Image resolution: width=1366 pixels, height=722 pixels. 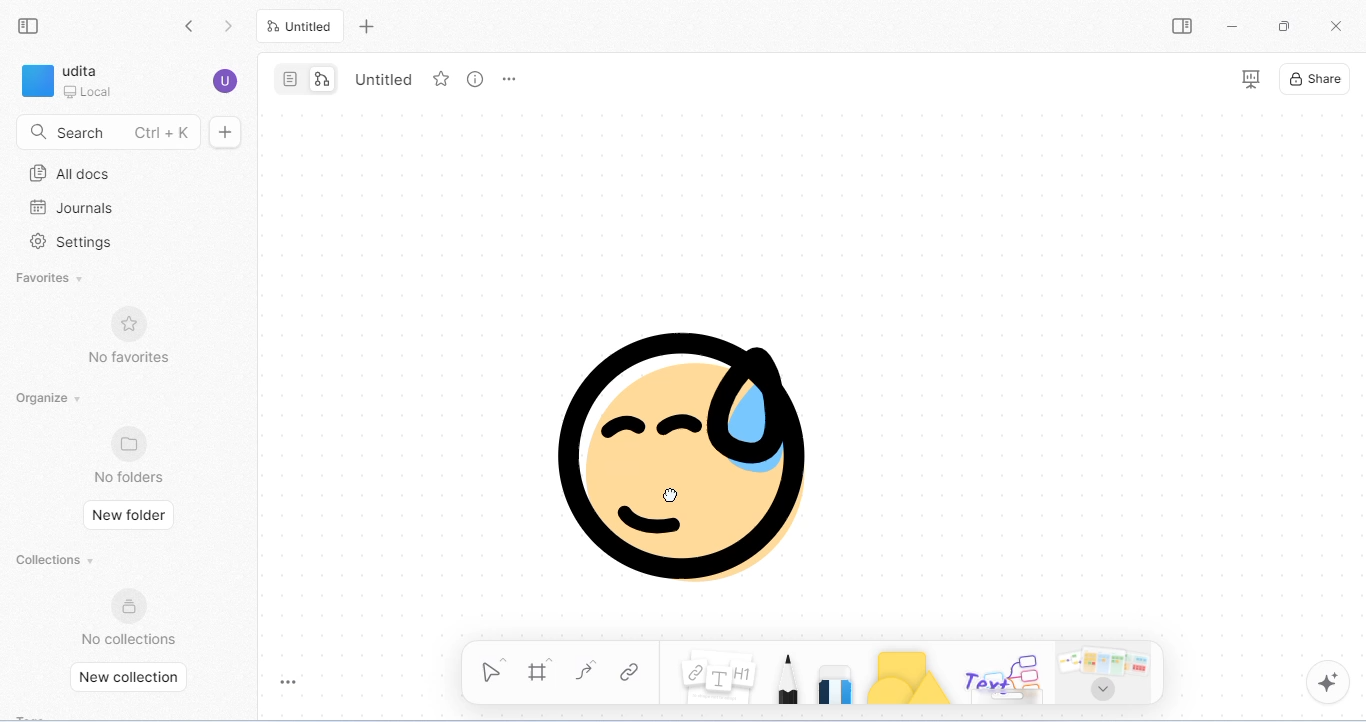 What do you see at coordinates (57, 559) in the screenshot?
I see `collections` at bounding box center [57, 559].